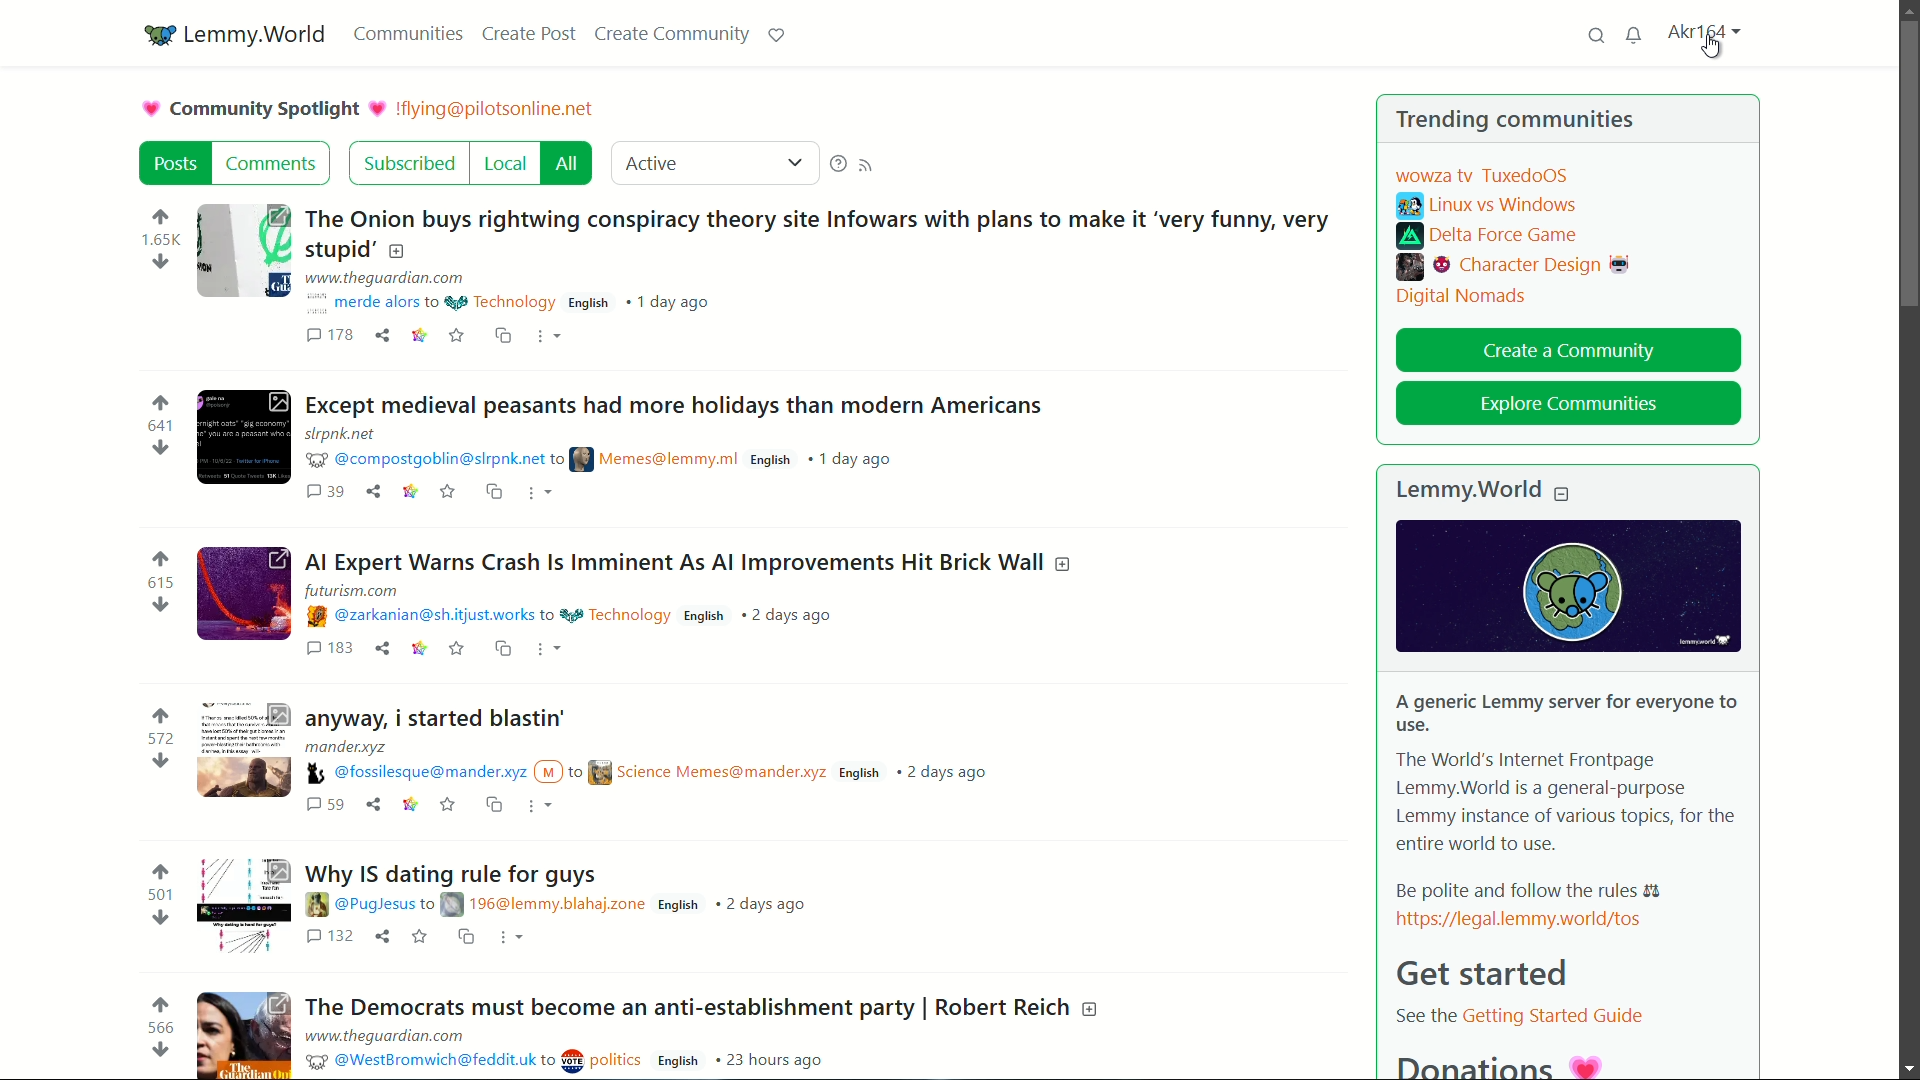  I want to click on server name, so click(257, 36).